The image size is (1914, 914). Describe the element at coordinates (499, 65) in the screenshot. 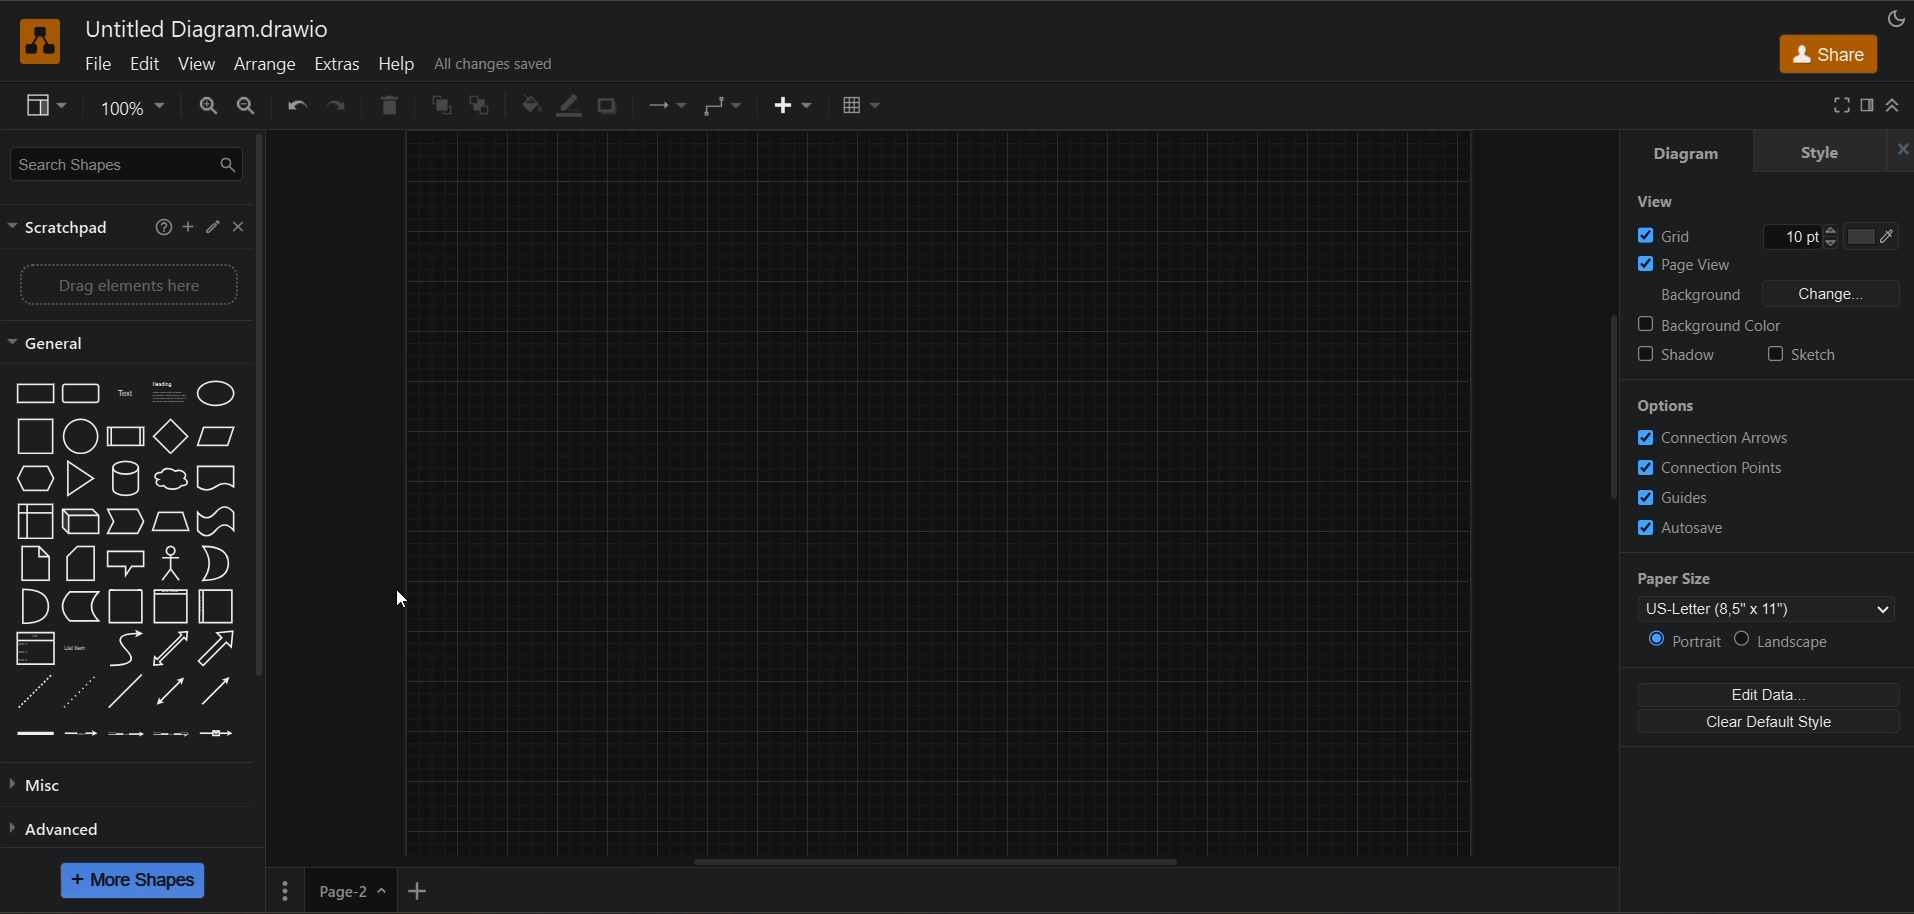

I see `all changes saved` at that location.